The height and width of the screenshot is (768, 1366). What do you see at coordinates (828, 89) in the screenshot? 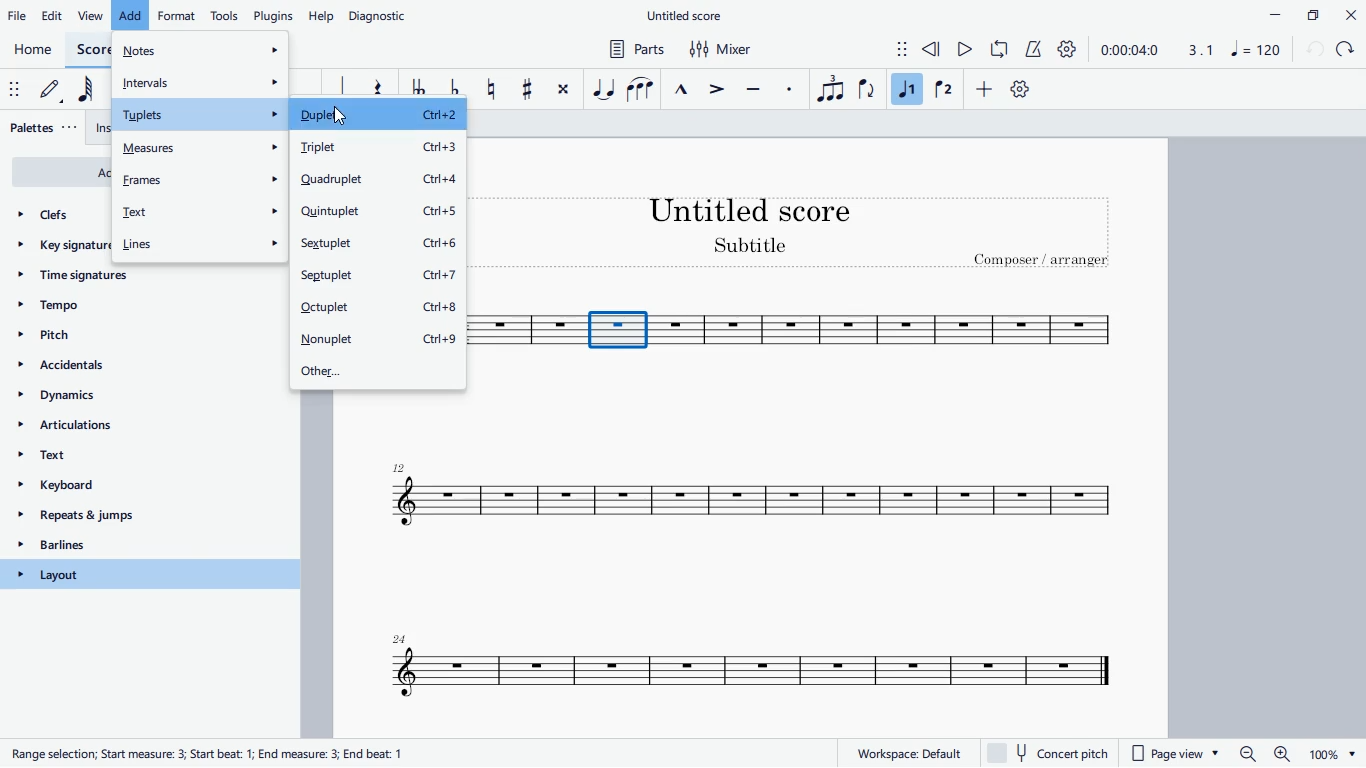
I see `tuplet` at bounding box center [828, 89].